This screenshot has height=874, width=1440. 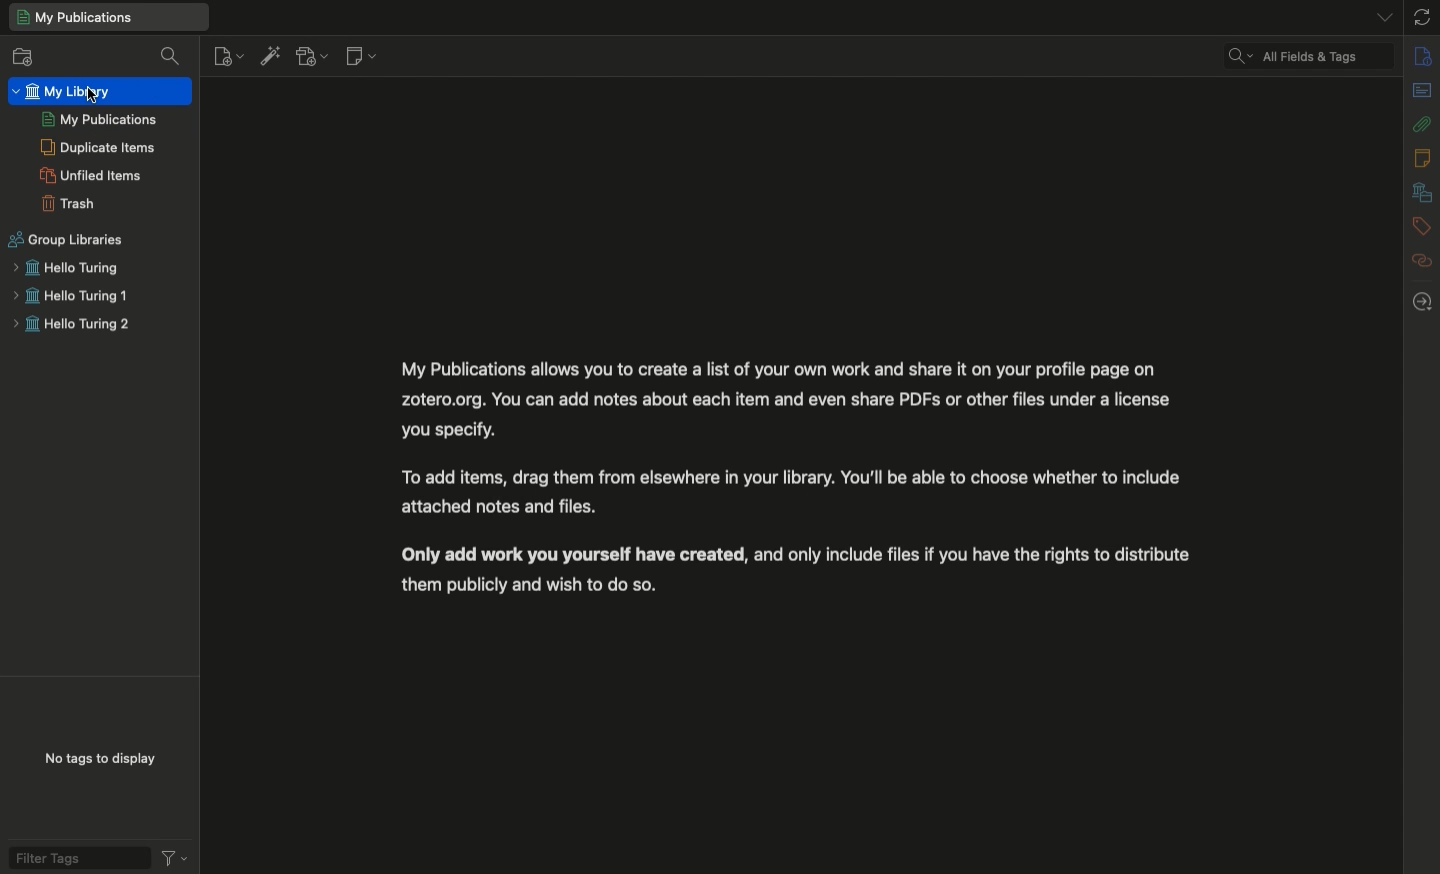 I want to click on Duplicate items, so click(x=96, y=148).